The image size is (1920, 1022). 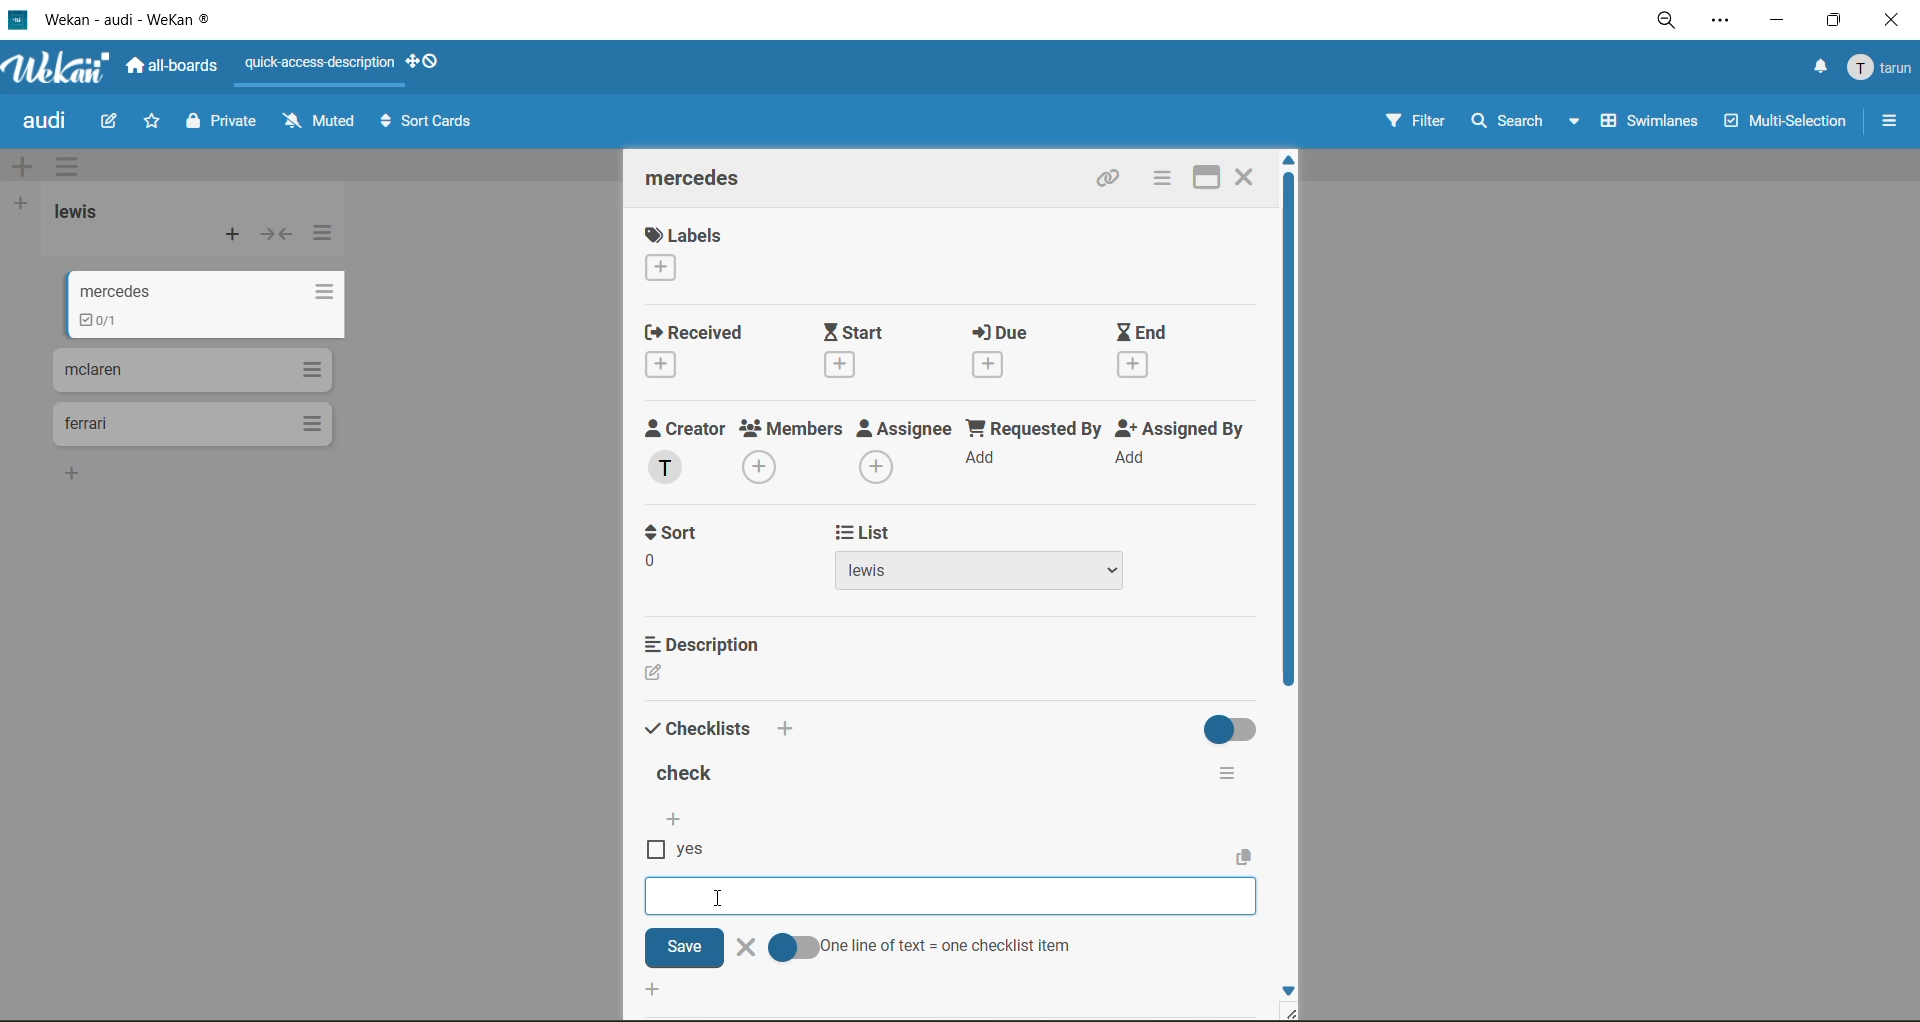 I want to click on edit, so click(x=111, y=120).